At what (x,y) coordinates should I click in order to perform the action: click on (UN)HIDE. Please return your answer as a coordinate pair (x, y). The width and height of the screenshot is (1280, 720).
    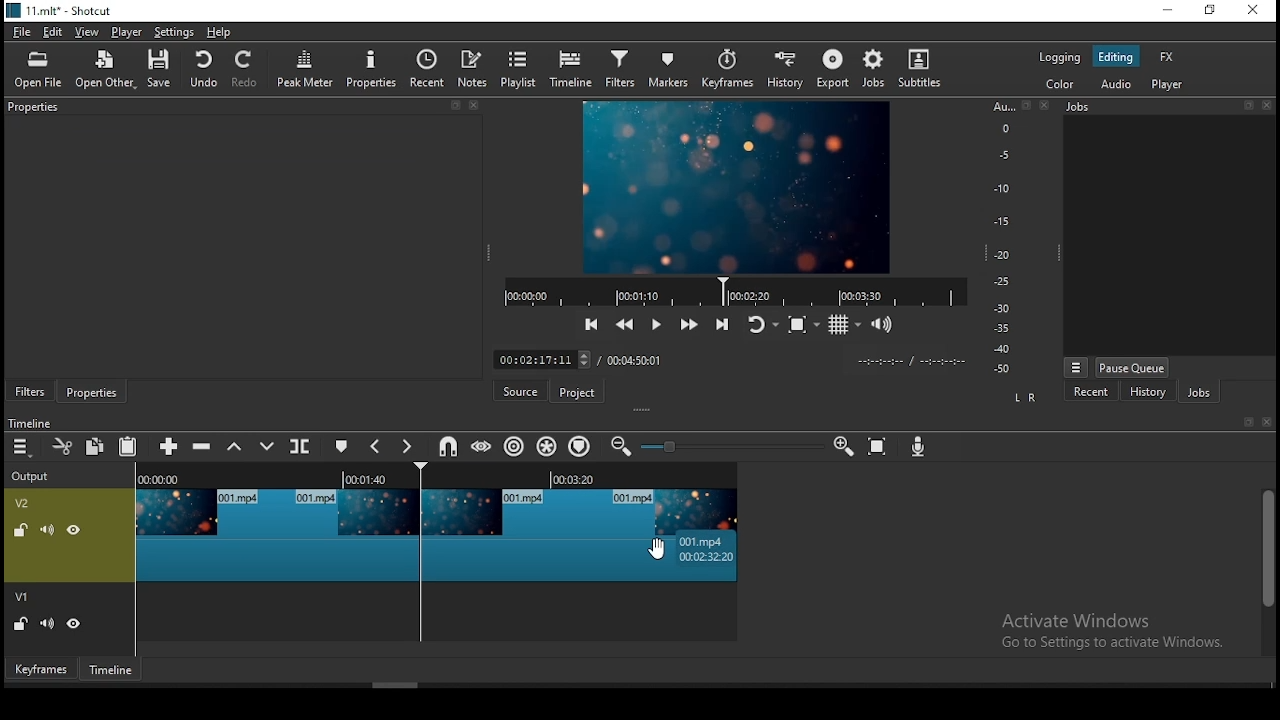
    Looking at the image, I should click on (75, 626).